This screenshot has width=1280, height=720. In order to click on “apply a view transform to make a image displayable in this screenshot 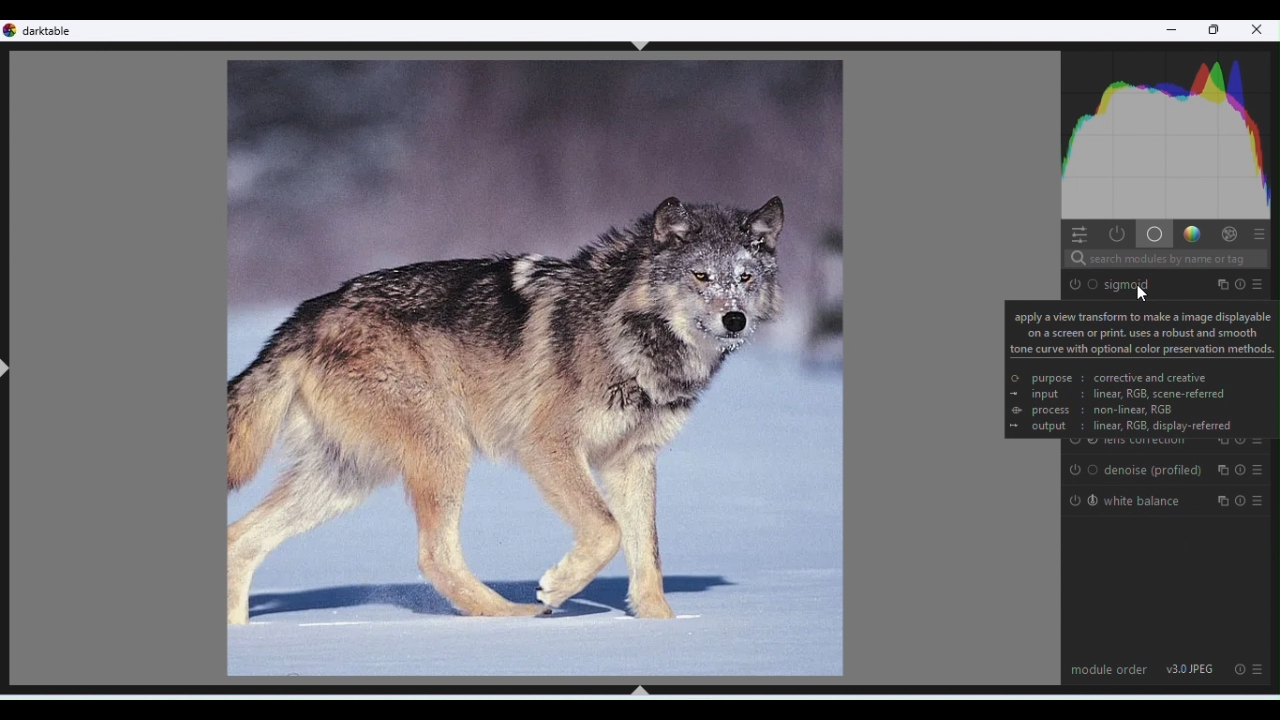, I will do `click(1141, 316)`.